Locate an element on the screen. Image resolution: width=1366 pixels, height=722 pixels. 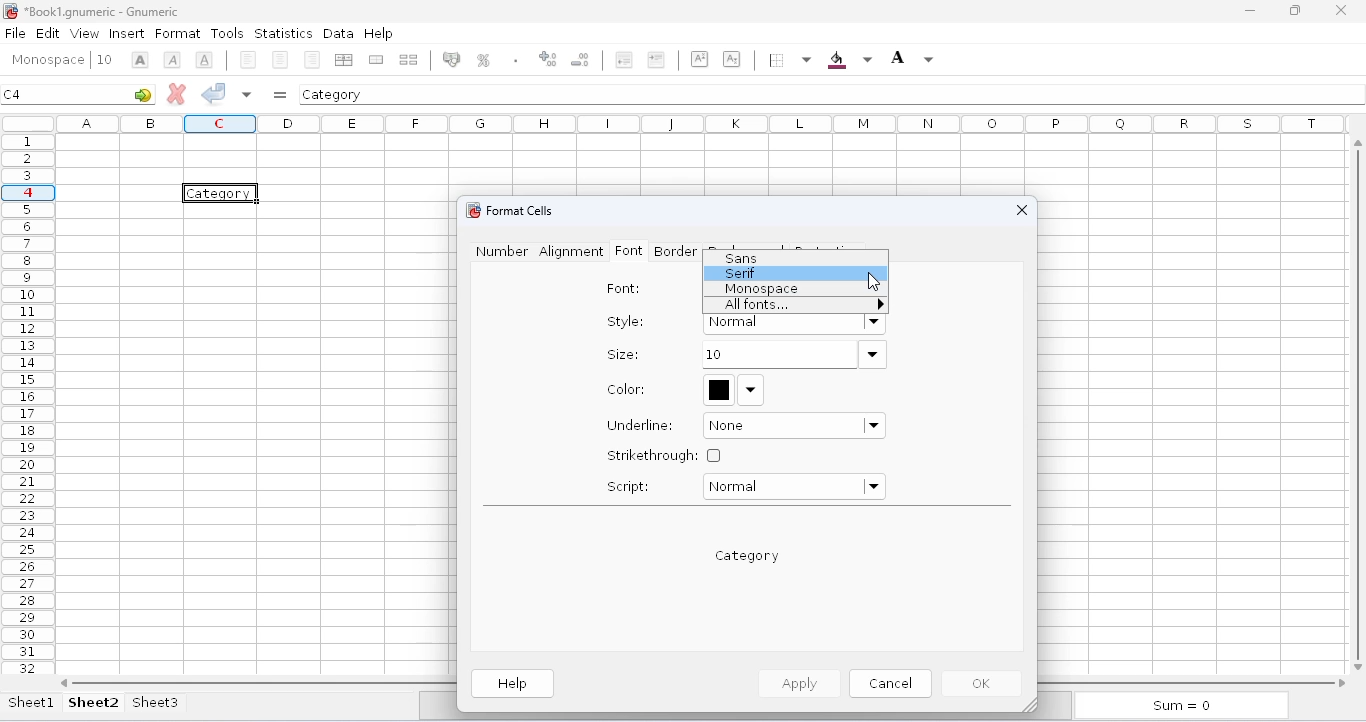
cursor is located at coordinates (873, 282).